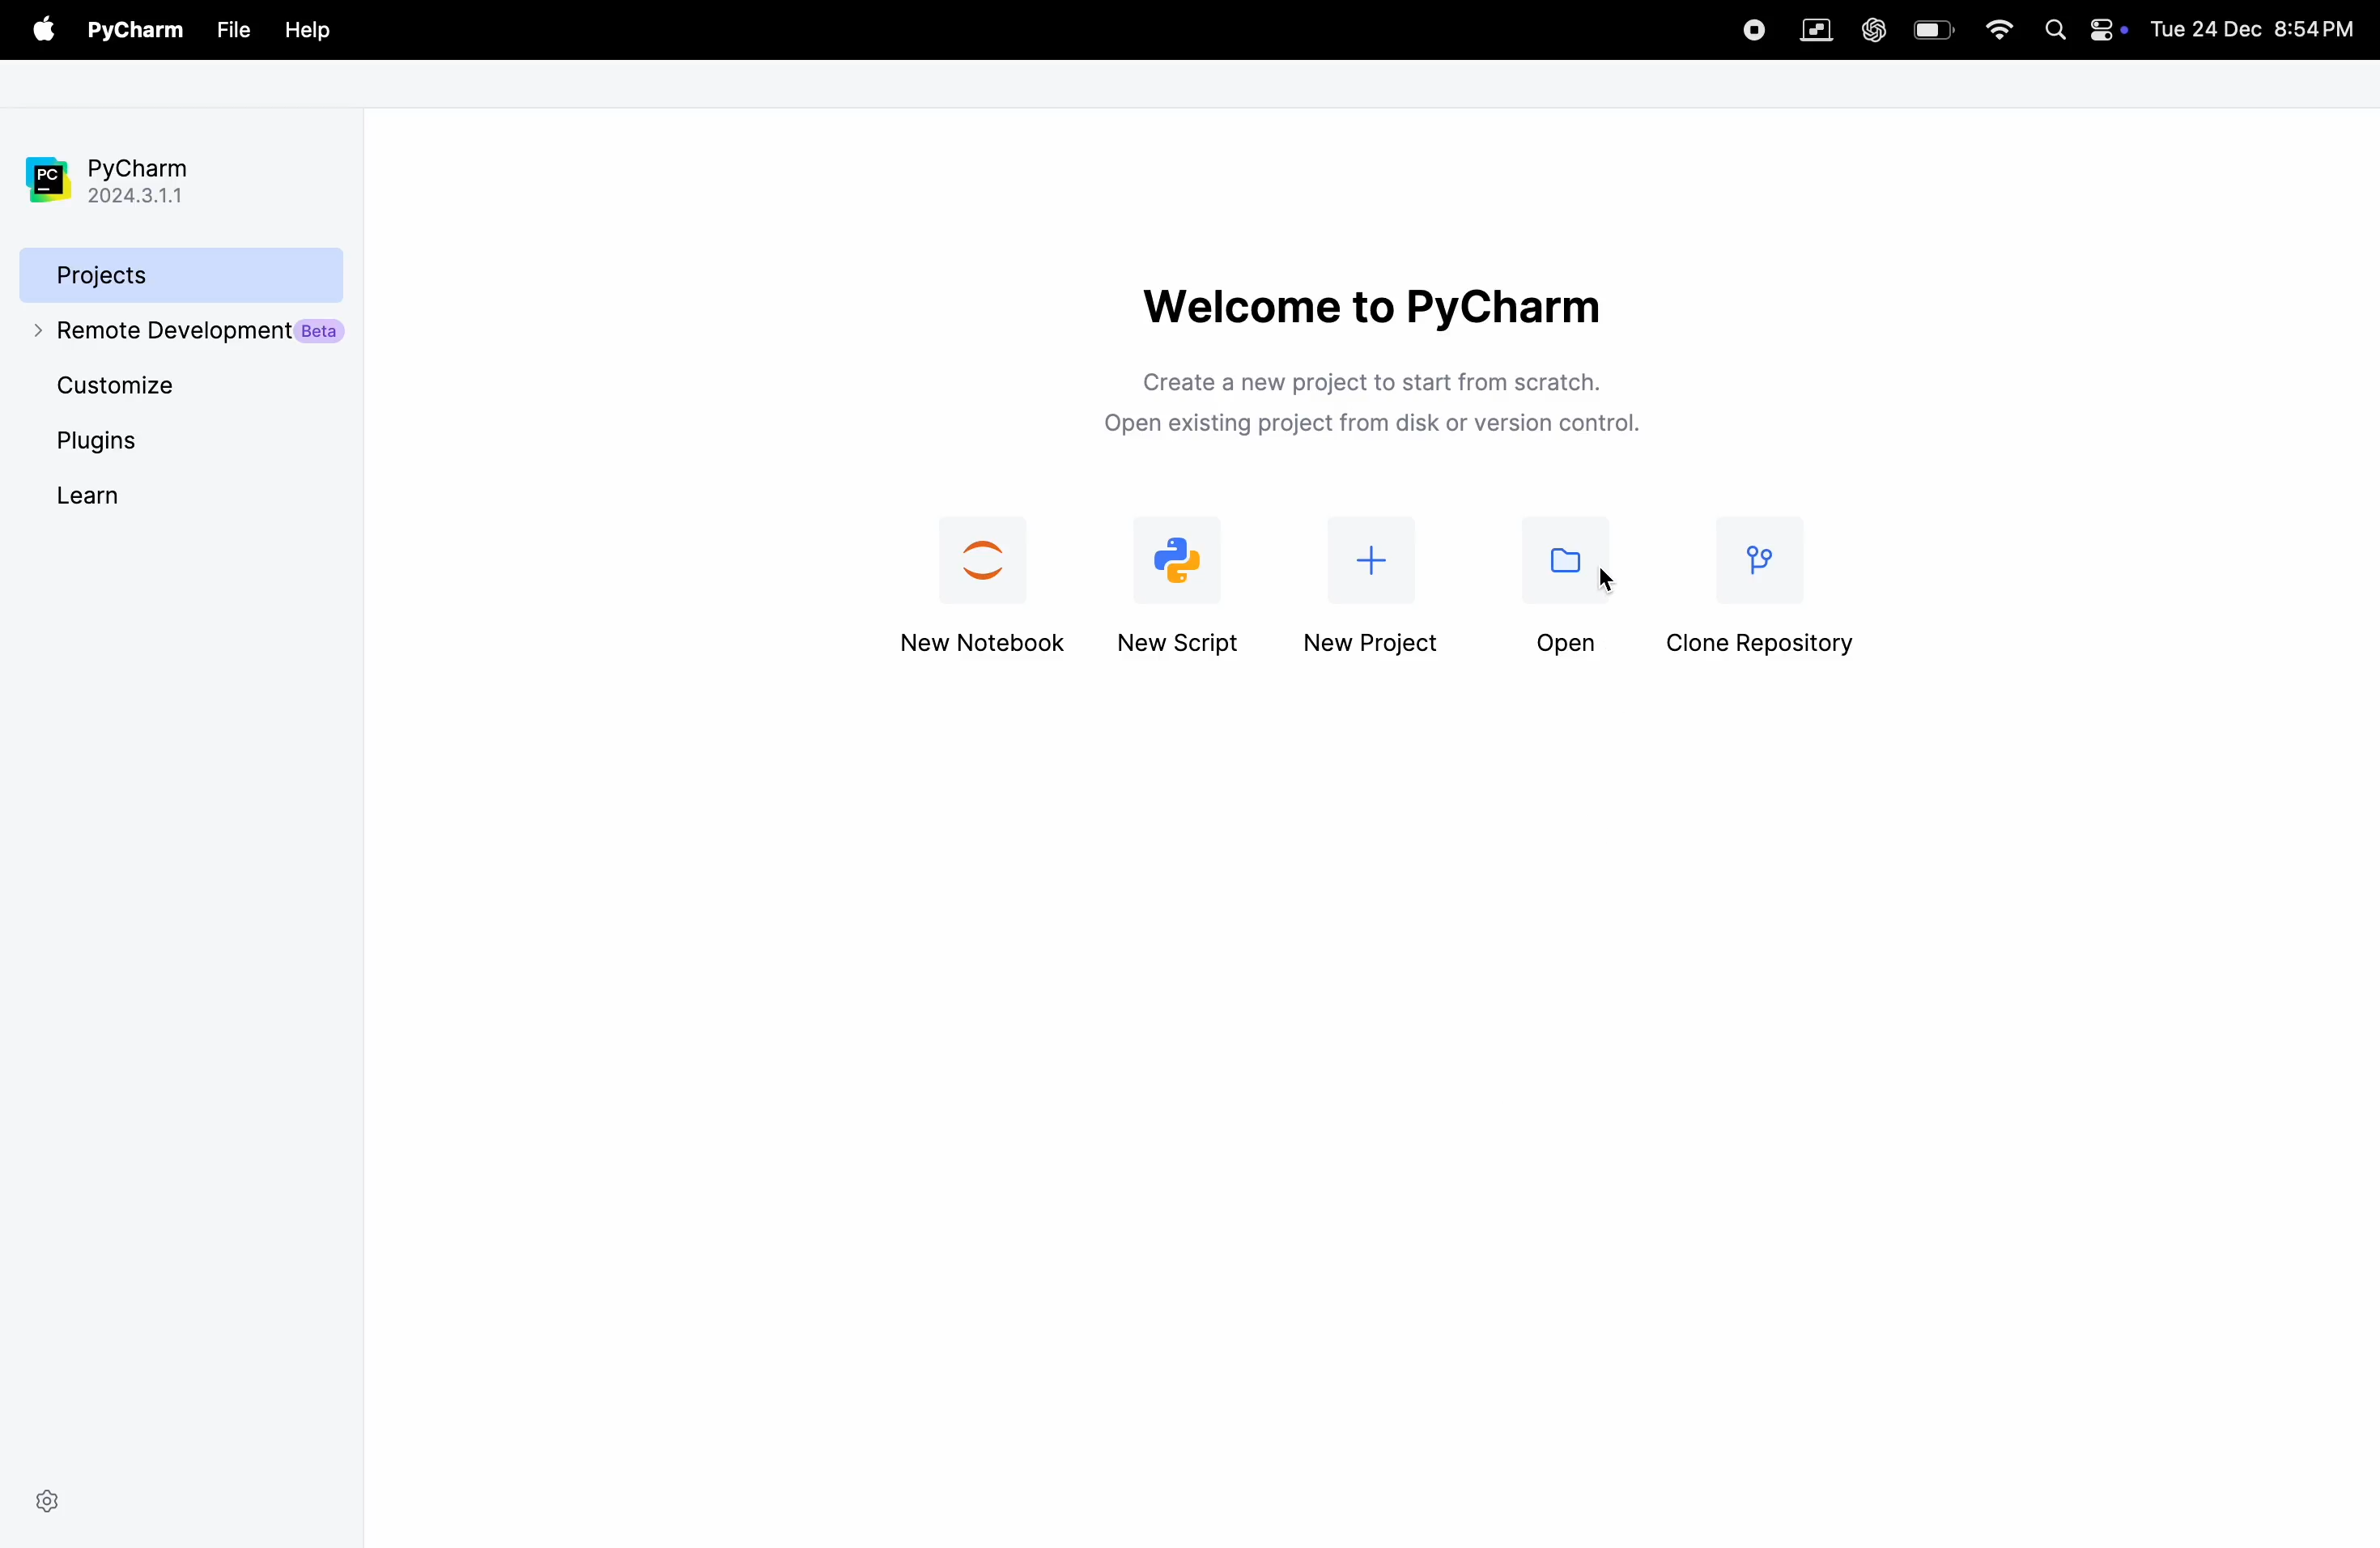  I want to click on learn , so click(146, 494).